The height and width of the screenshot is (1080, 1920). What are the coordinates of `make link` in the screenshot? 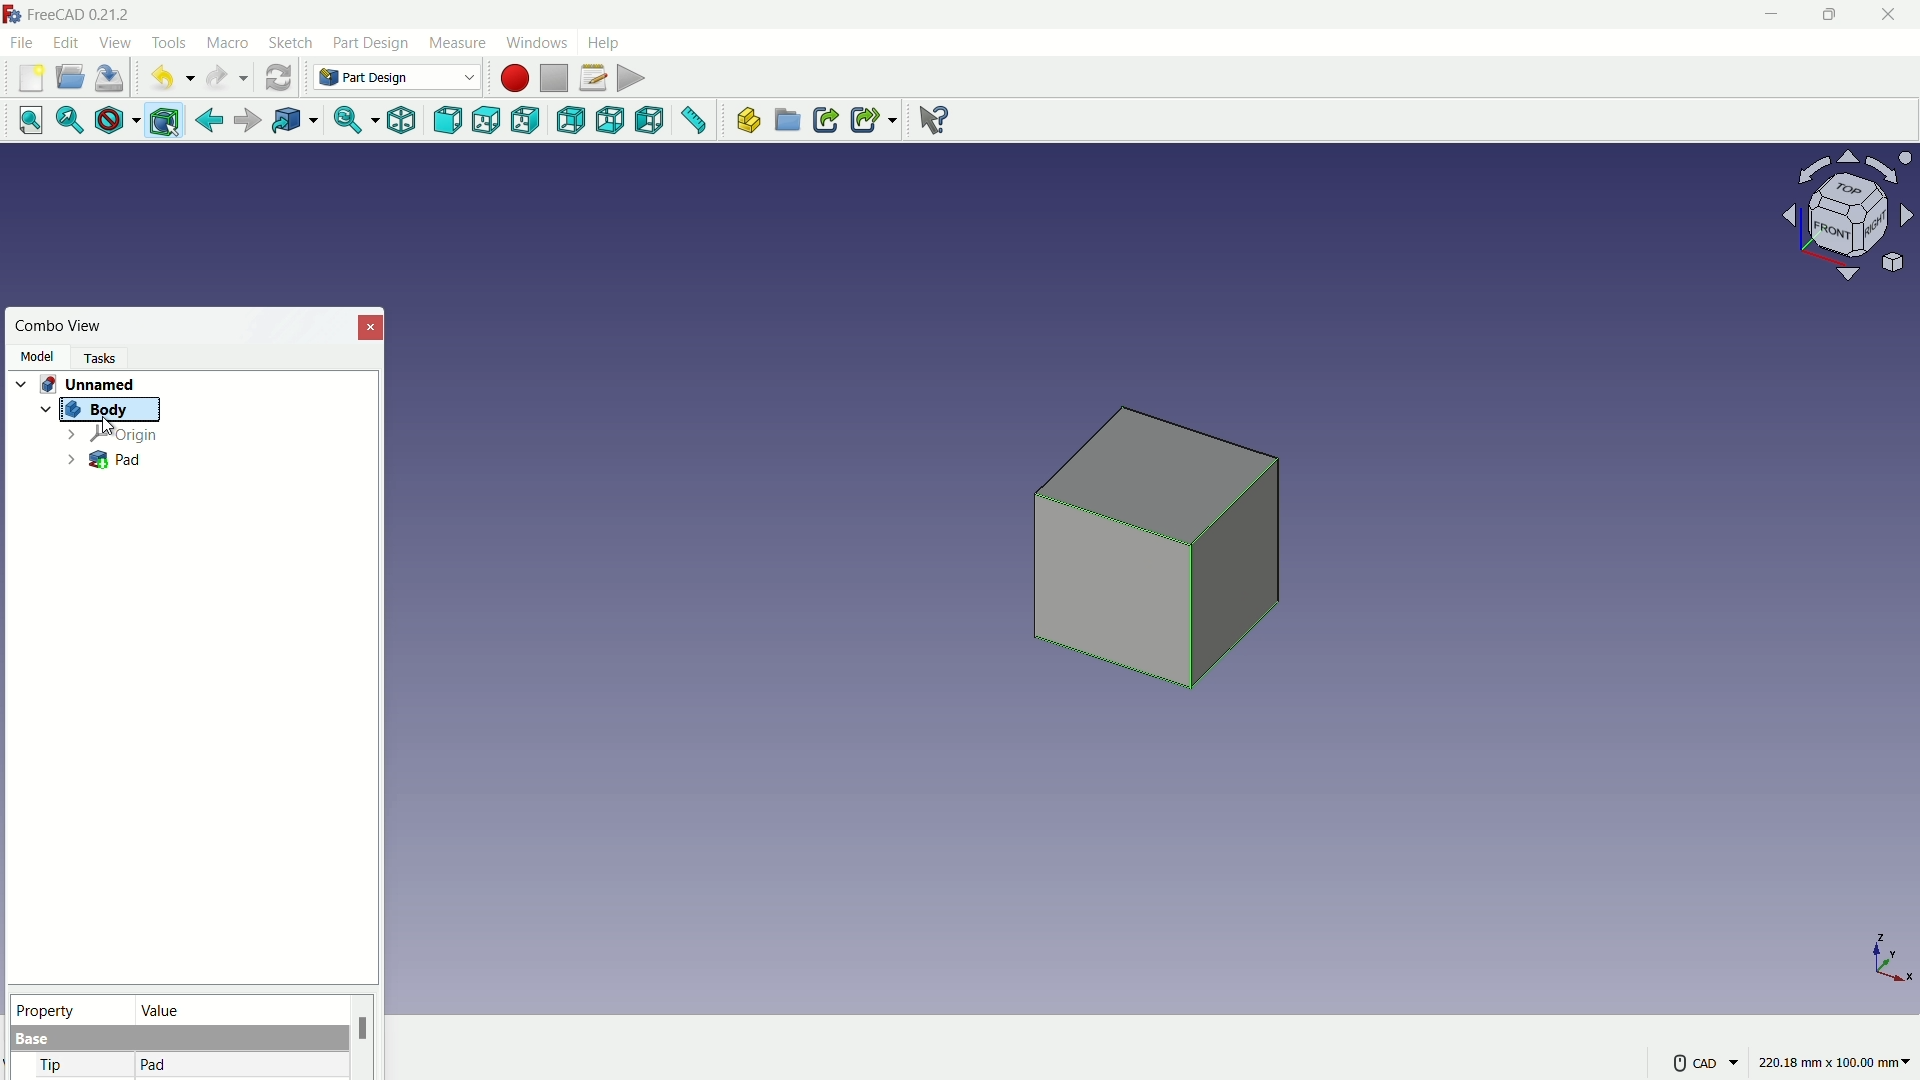 It's located at (826, 122).